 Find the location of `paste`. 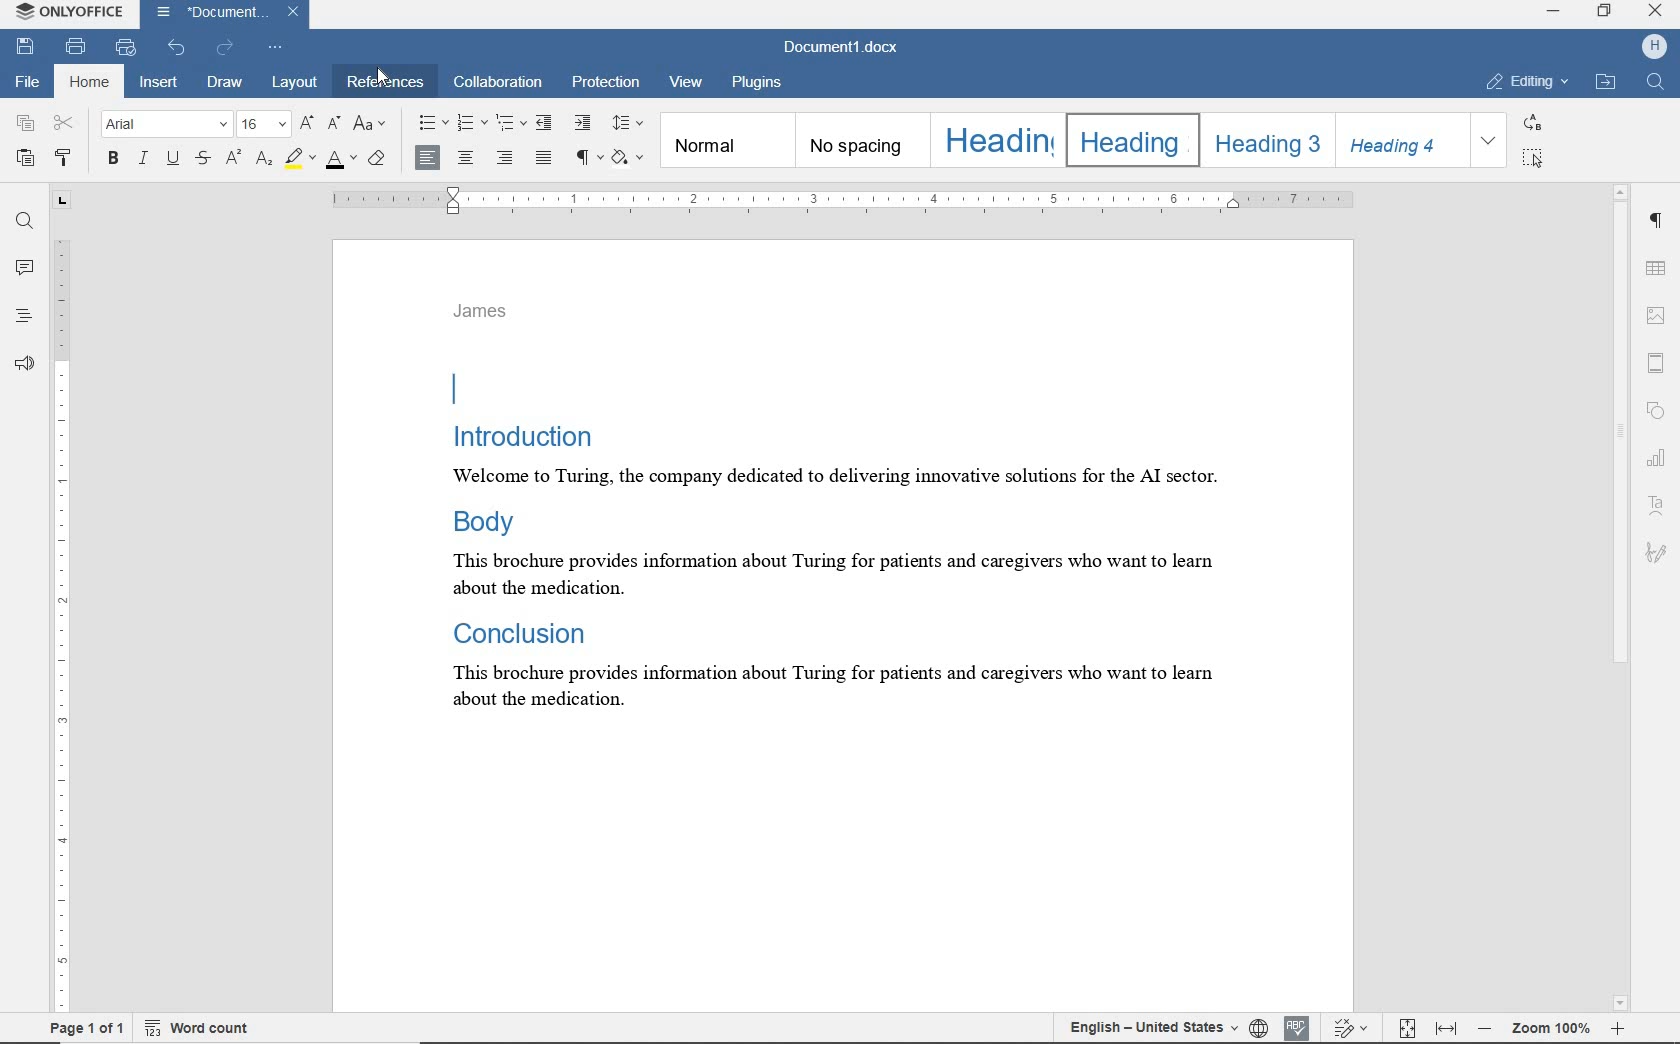

paste is located at coordinates (25, 159).